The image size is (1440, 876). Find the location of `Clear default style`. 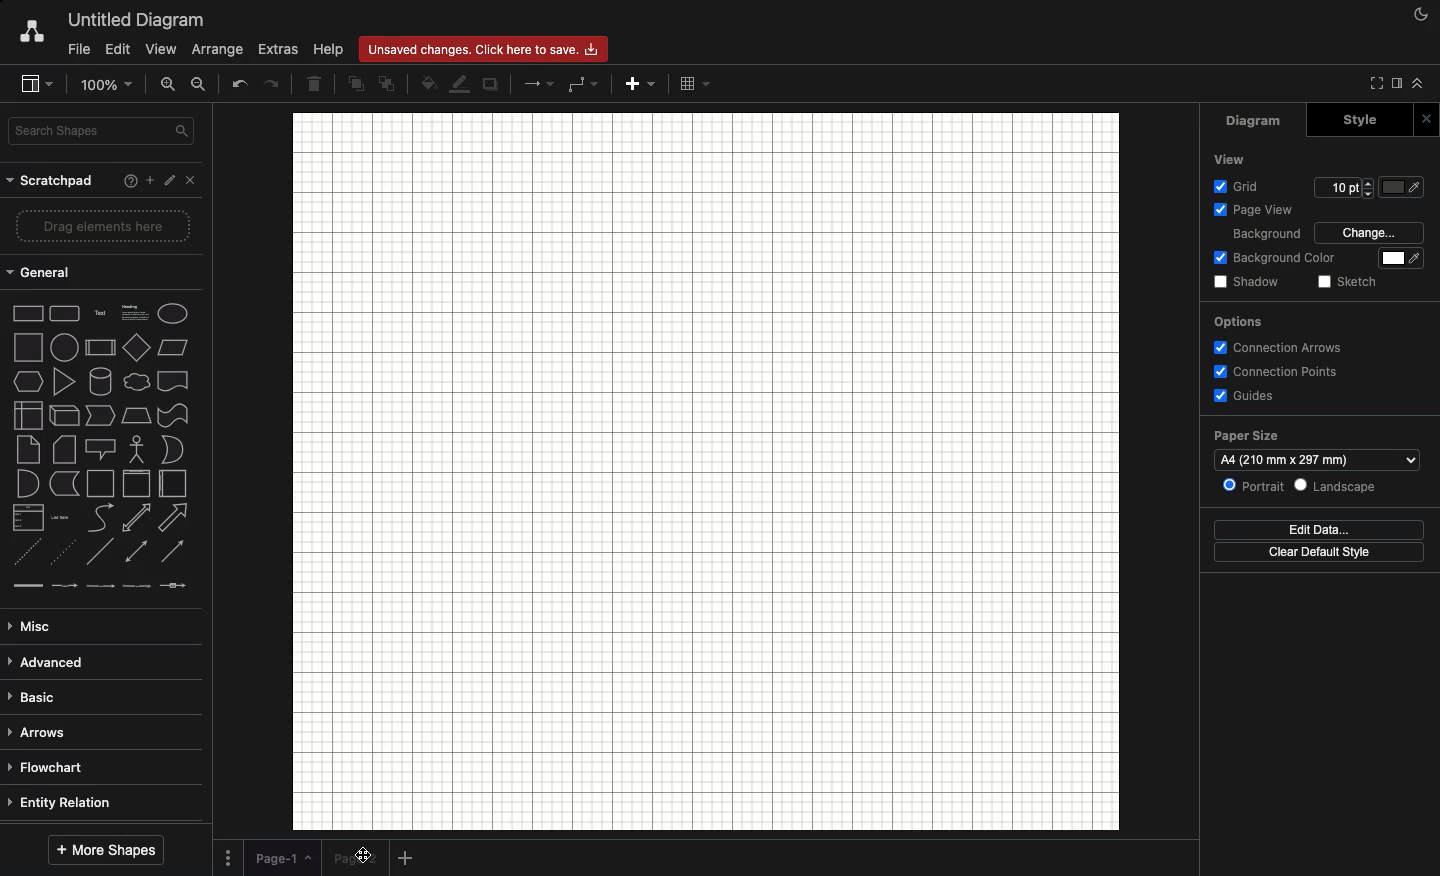

Clear default style is located at coordinates (1312, 553).